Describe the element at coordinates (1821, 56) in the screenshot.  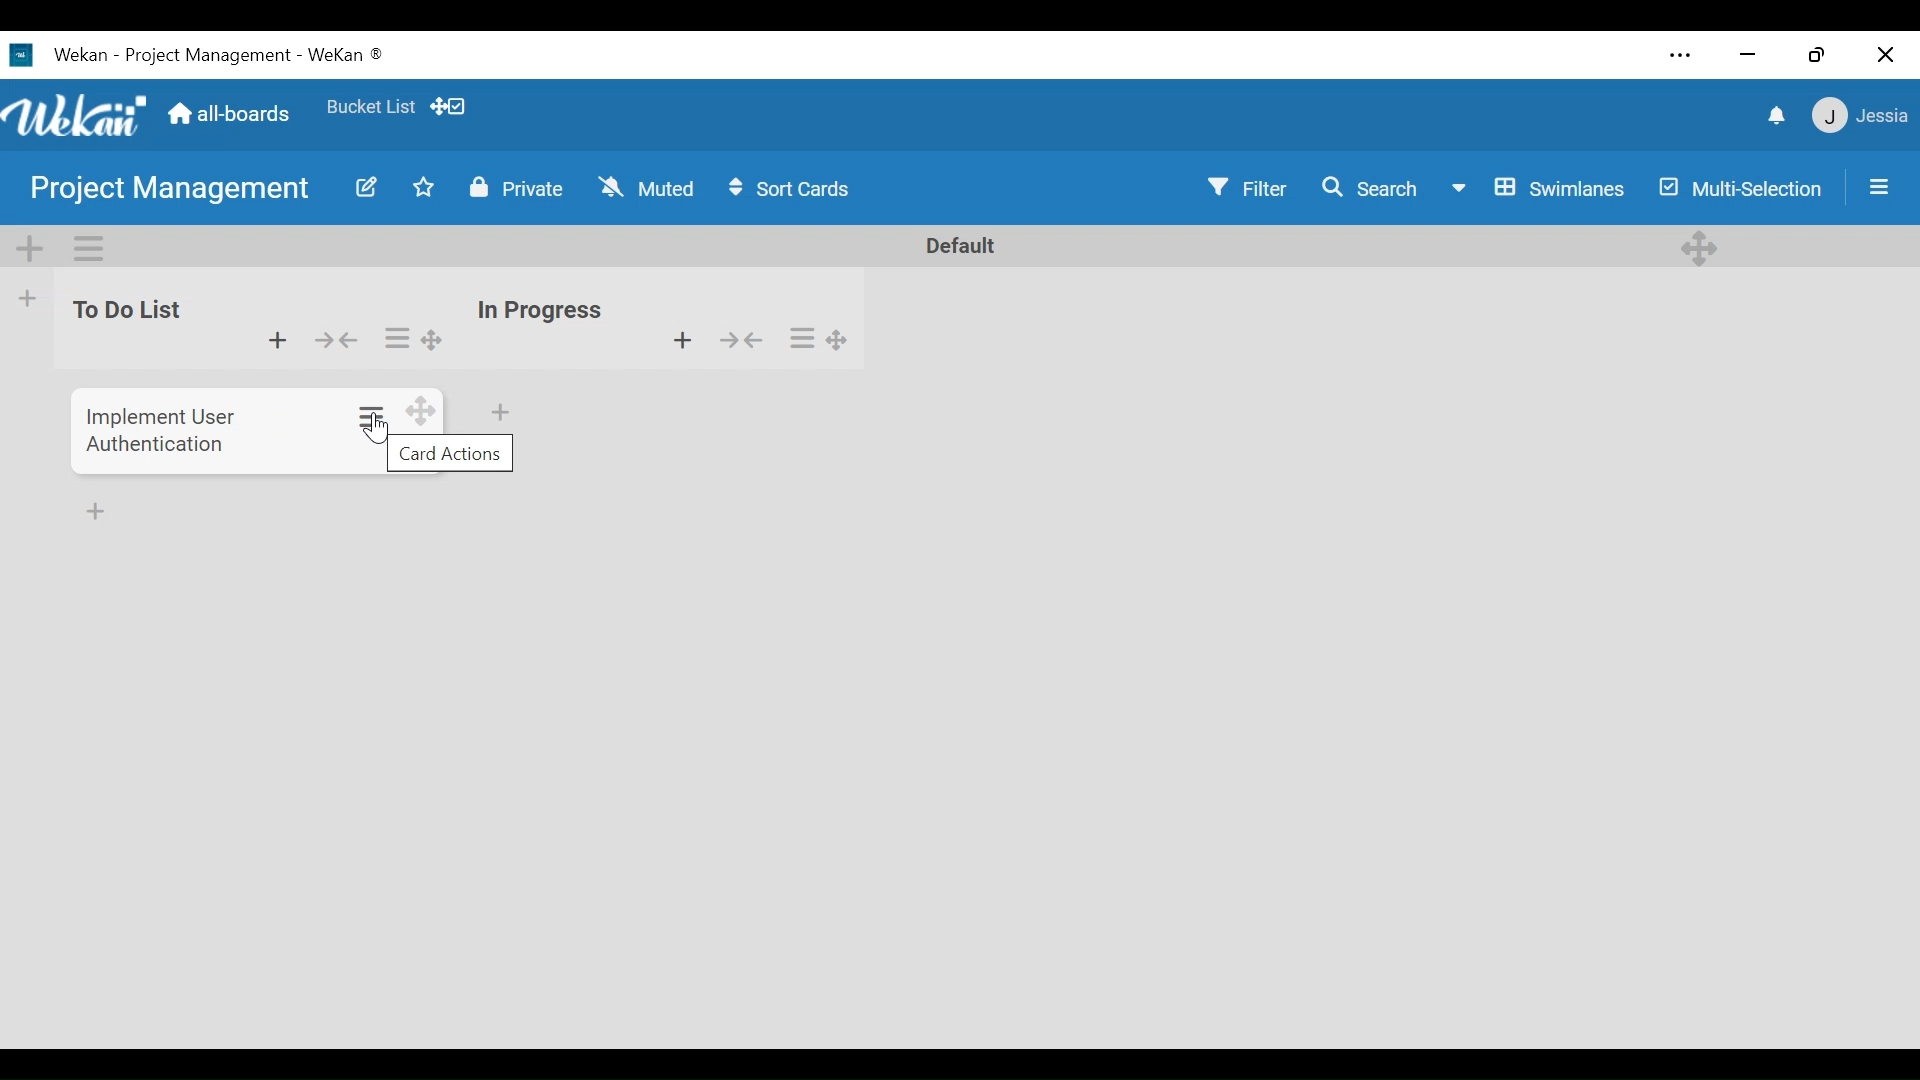
I see `restore` at that location.